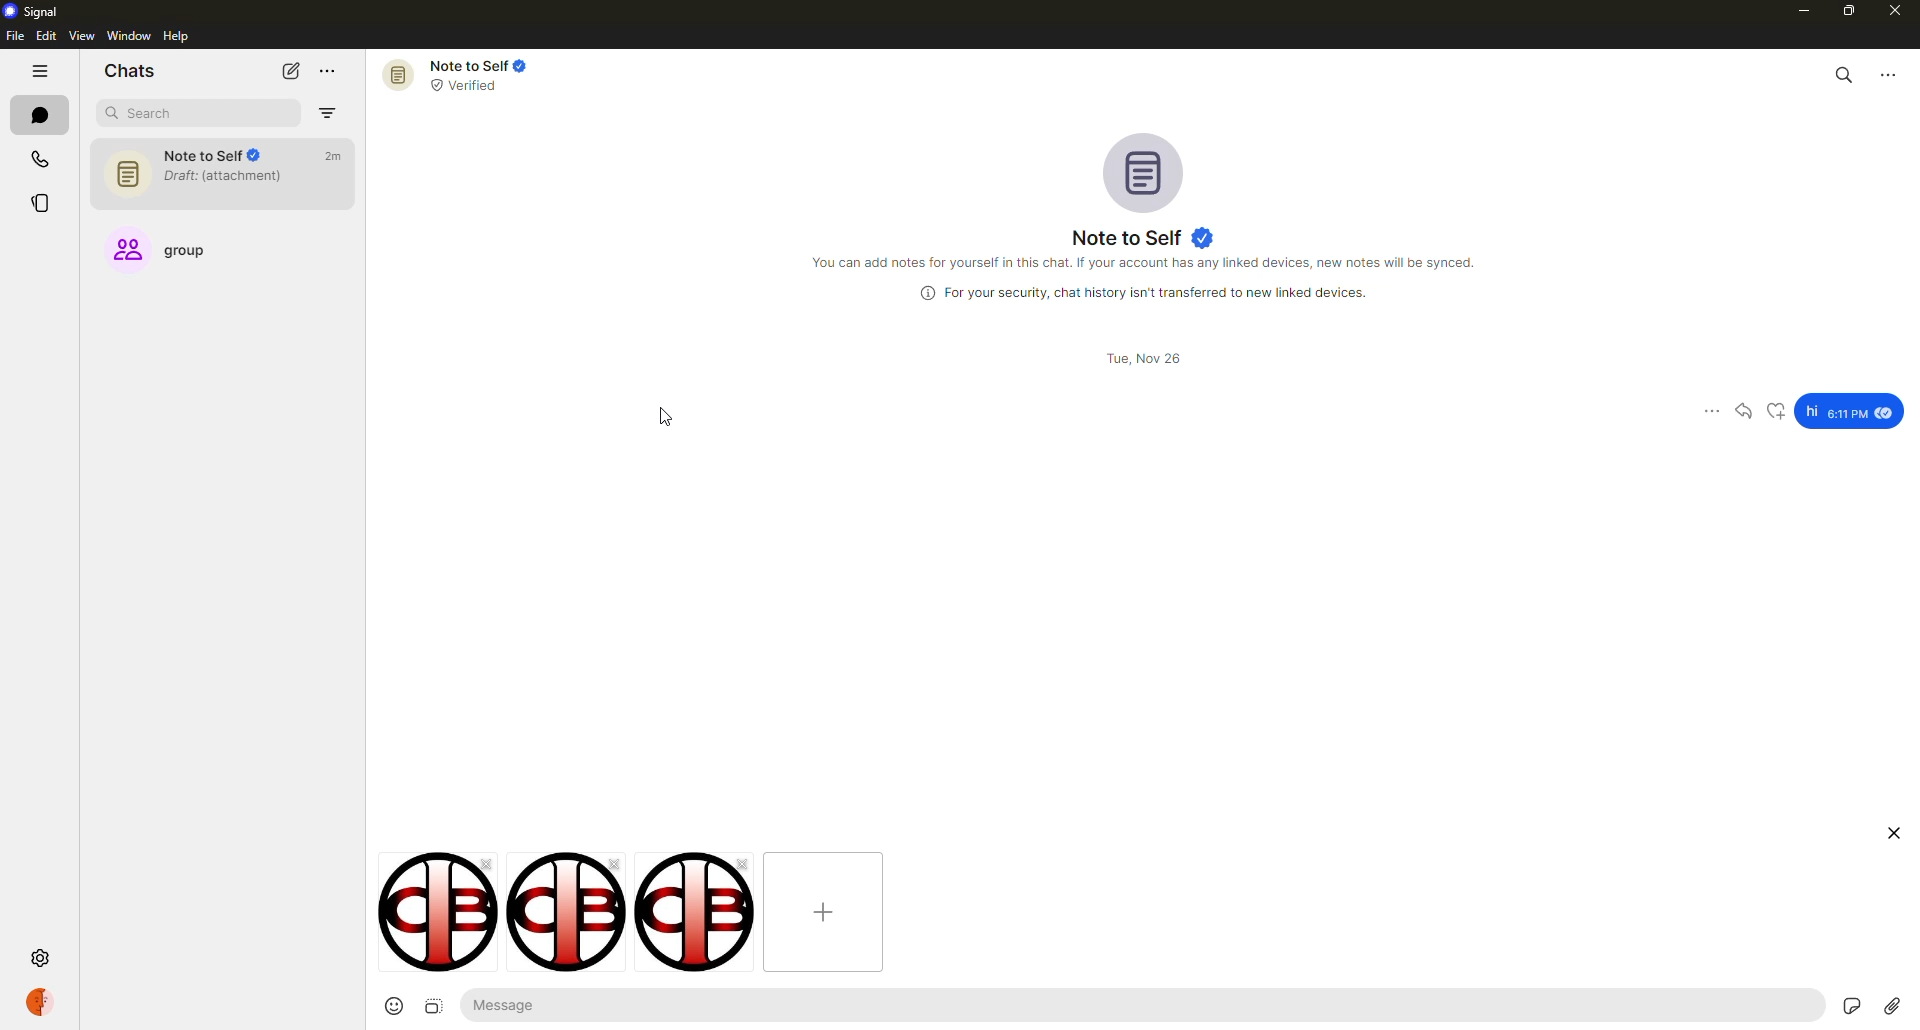 This screenshot has width=1920, height=1030. What do you see at coordinates (420, 911) in the screenshot?
I see `image` at bounding box center [420, 911].